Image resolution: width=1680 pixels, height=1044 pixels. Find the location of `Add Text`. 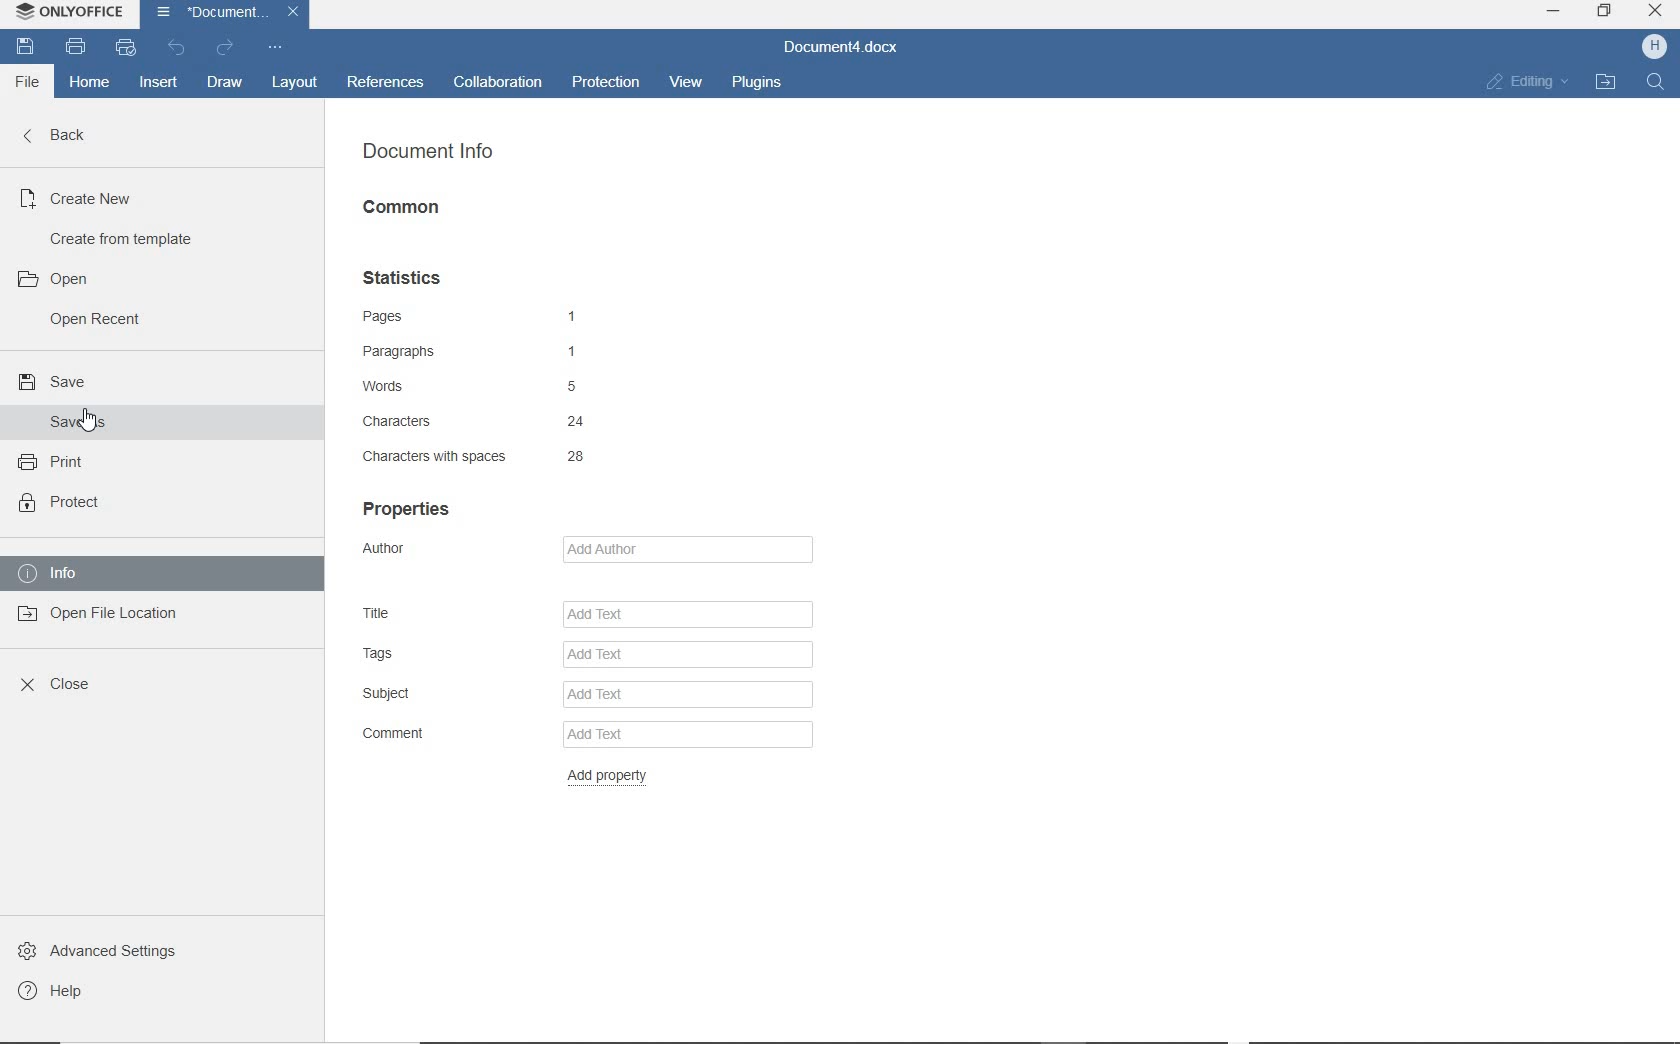

Add Text is located at coordinates (685, 735).